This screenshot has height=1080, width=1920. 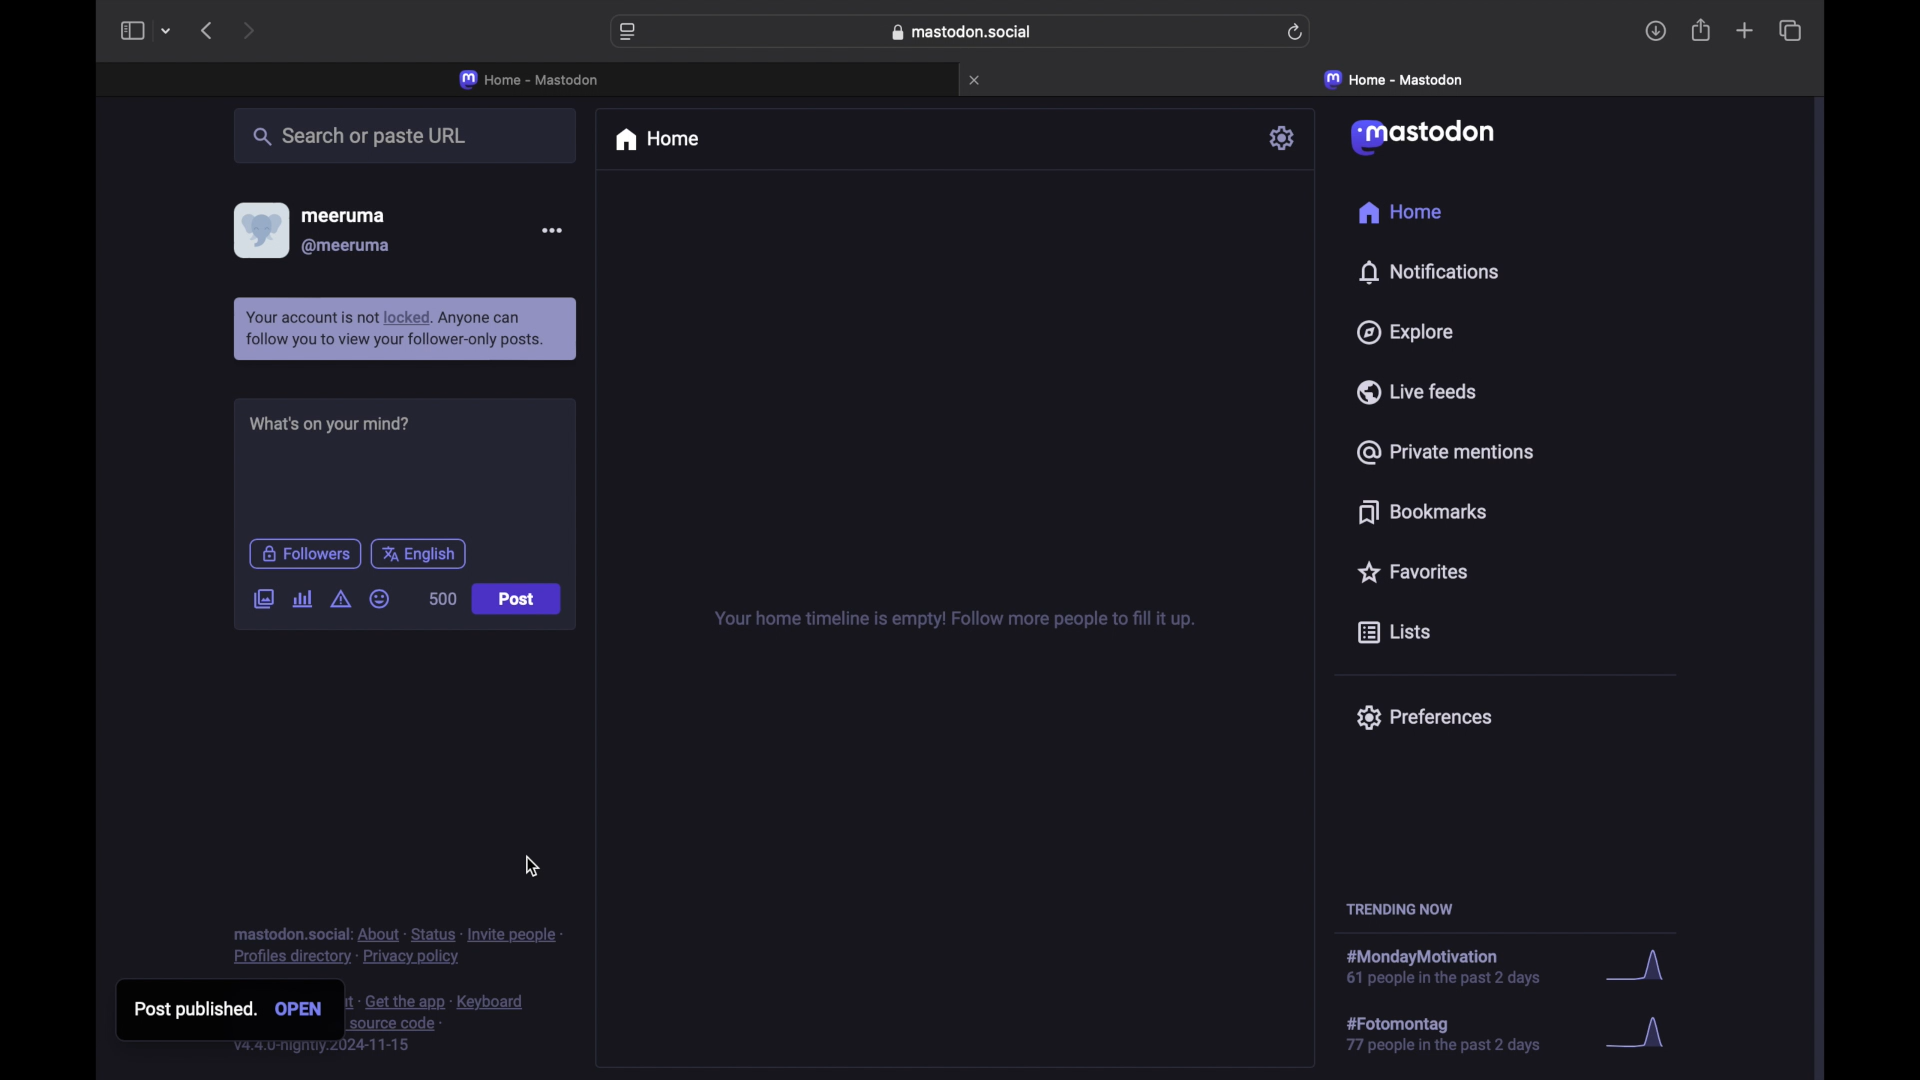 I want to click on footnote, so click(x=395, y=946).